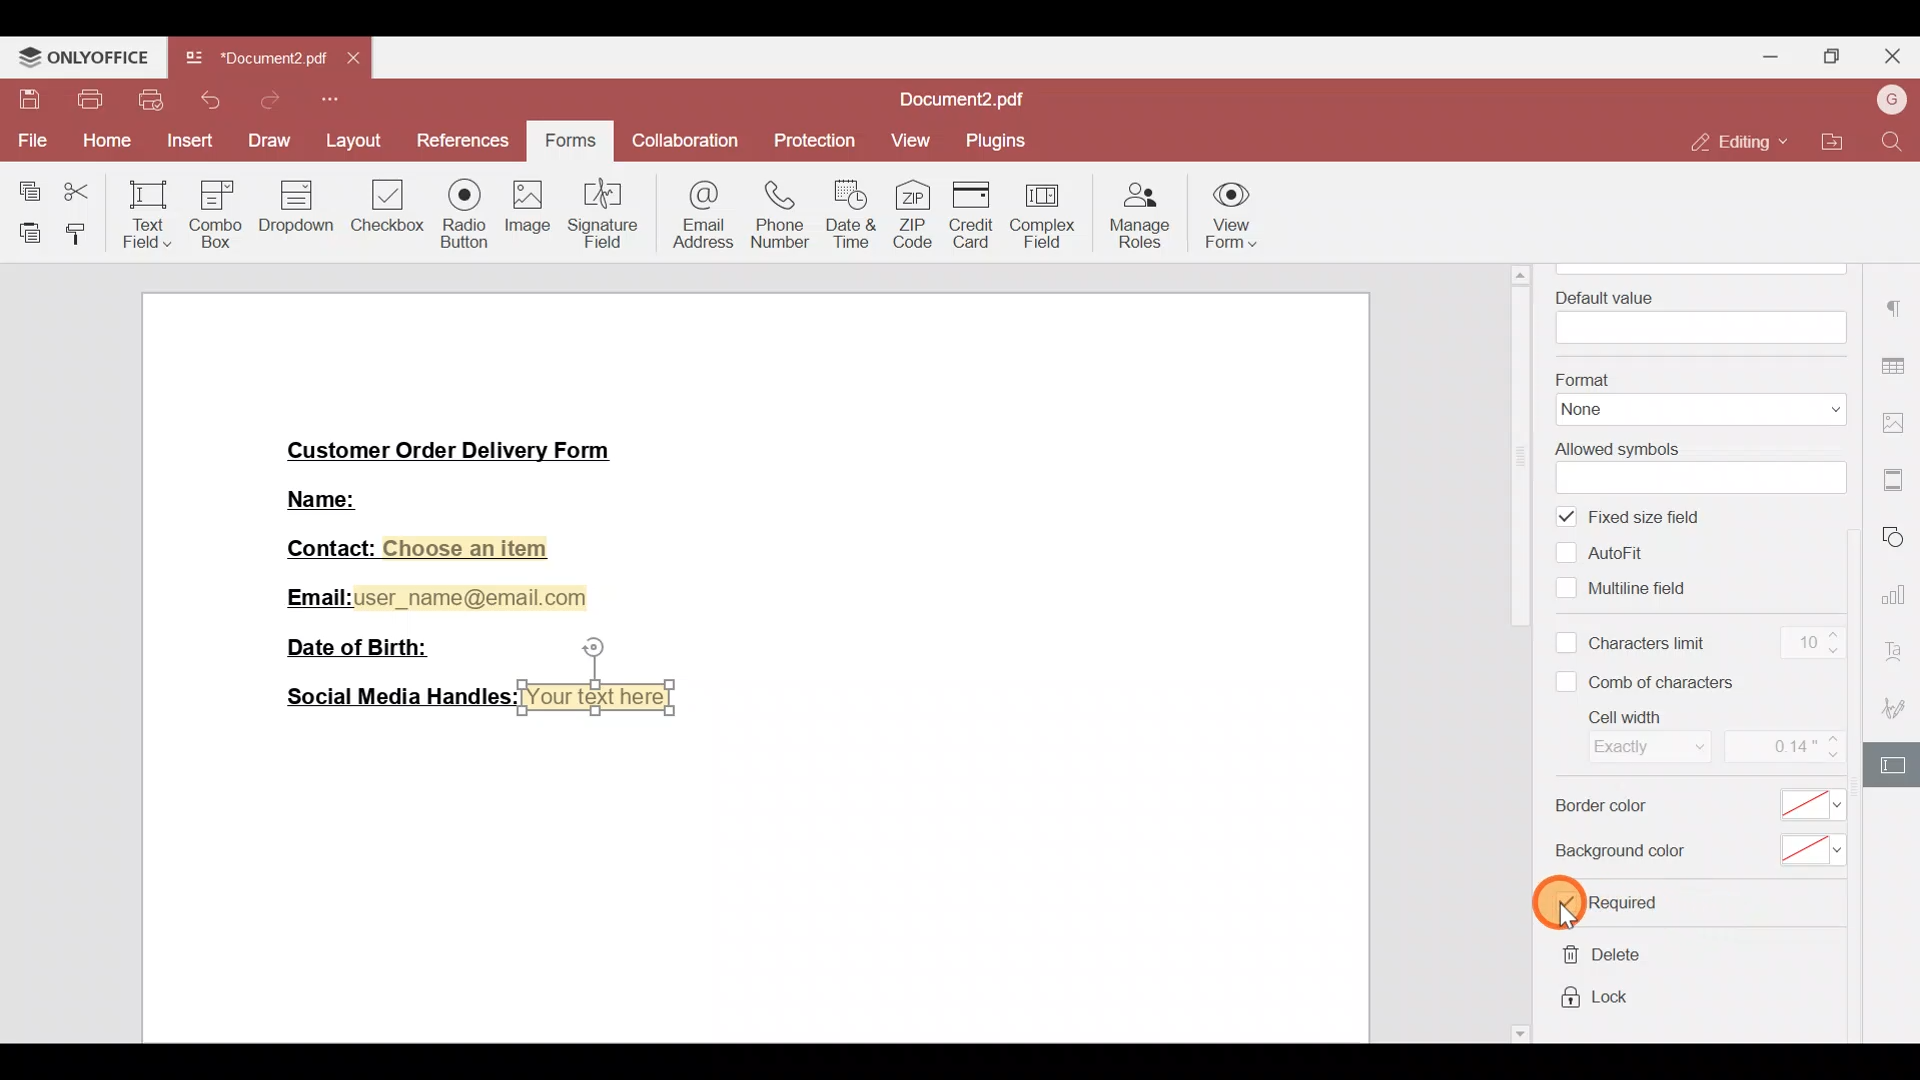  What do you see at coordinates (1897, 311) in the screenshot?
I see `Paragraph settings` at bounding box center [1897, 311].